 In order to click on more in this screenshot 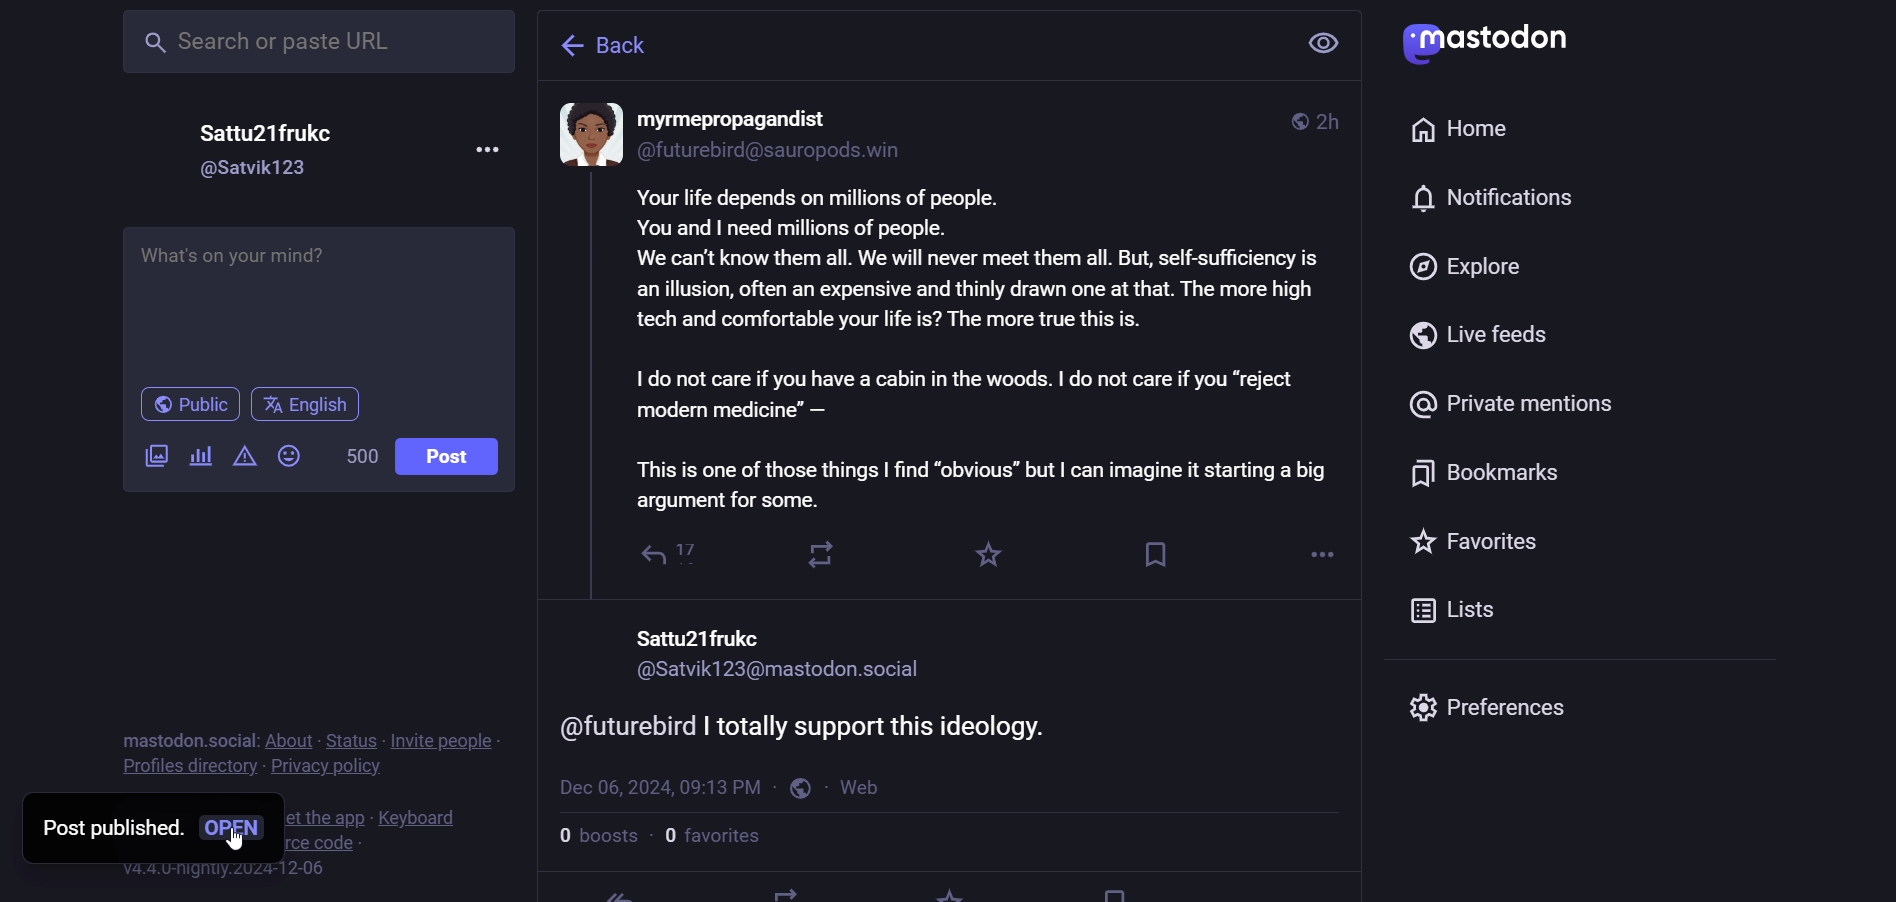, I will do `click(481, 148)`.